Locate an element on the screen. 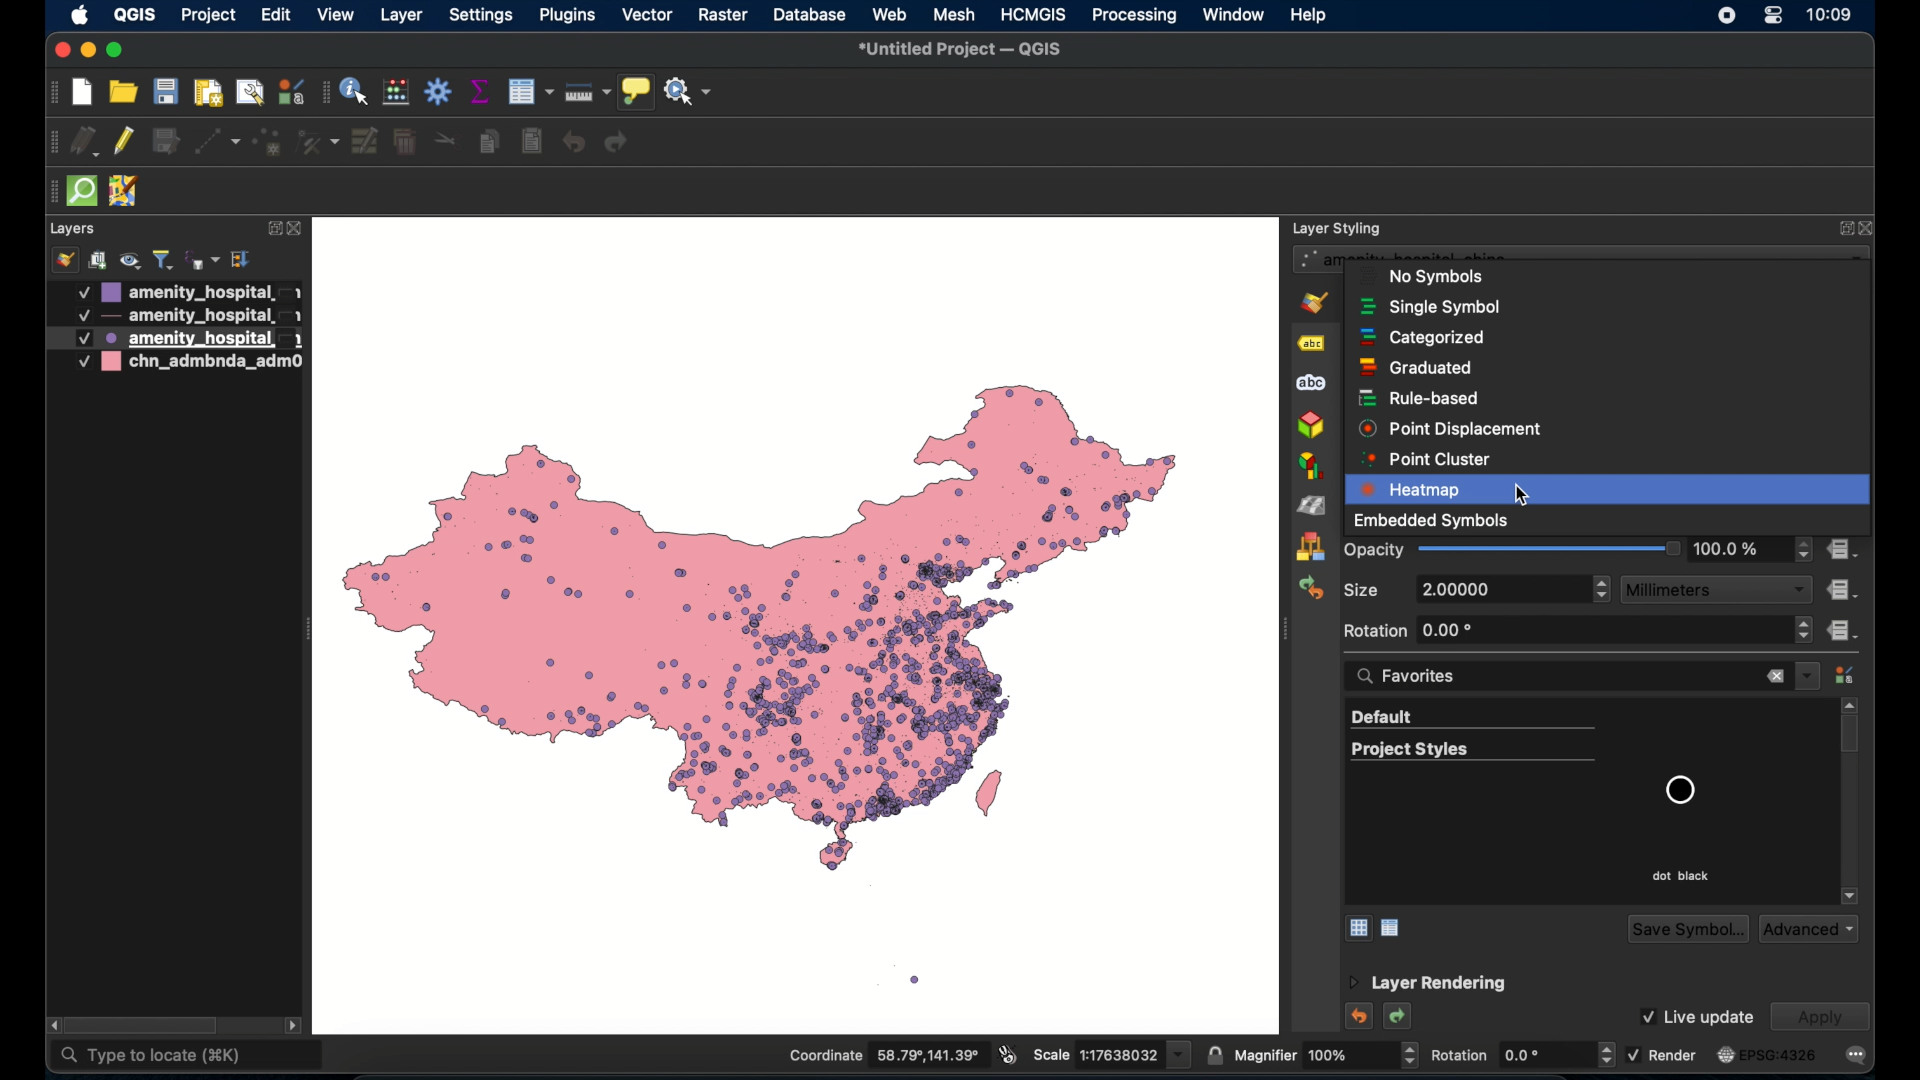 The height and width of the screenshot is (1080, 1920). No symbols is located at coordinates (1437, 276).